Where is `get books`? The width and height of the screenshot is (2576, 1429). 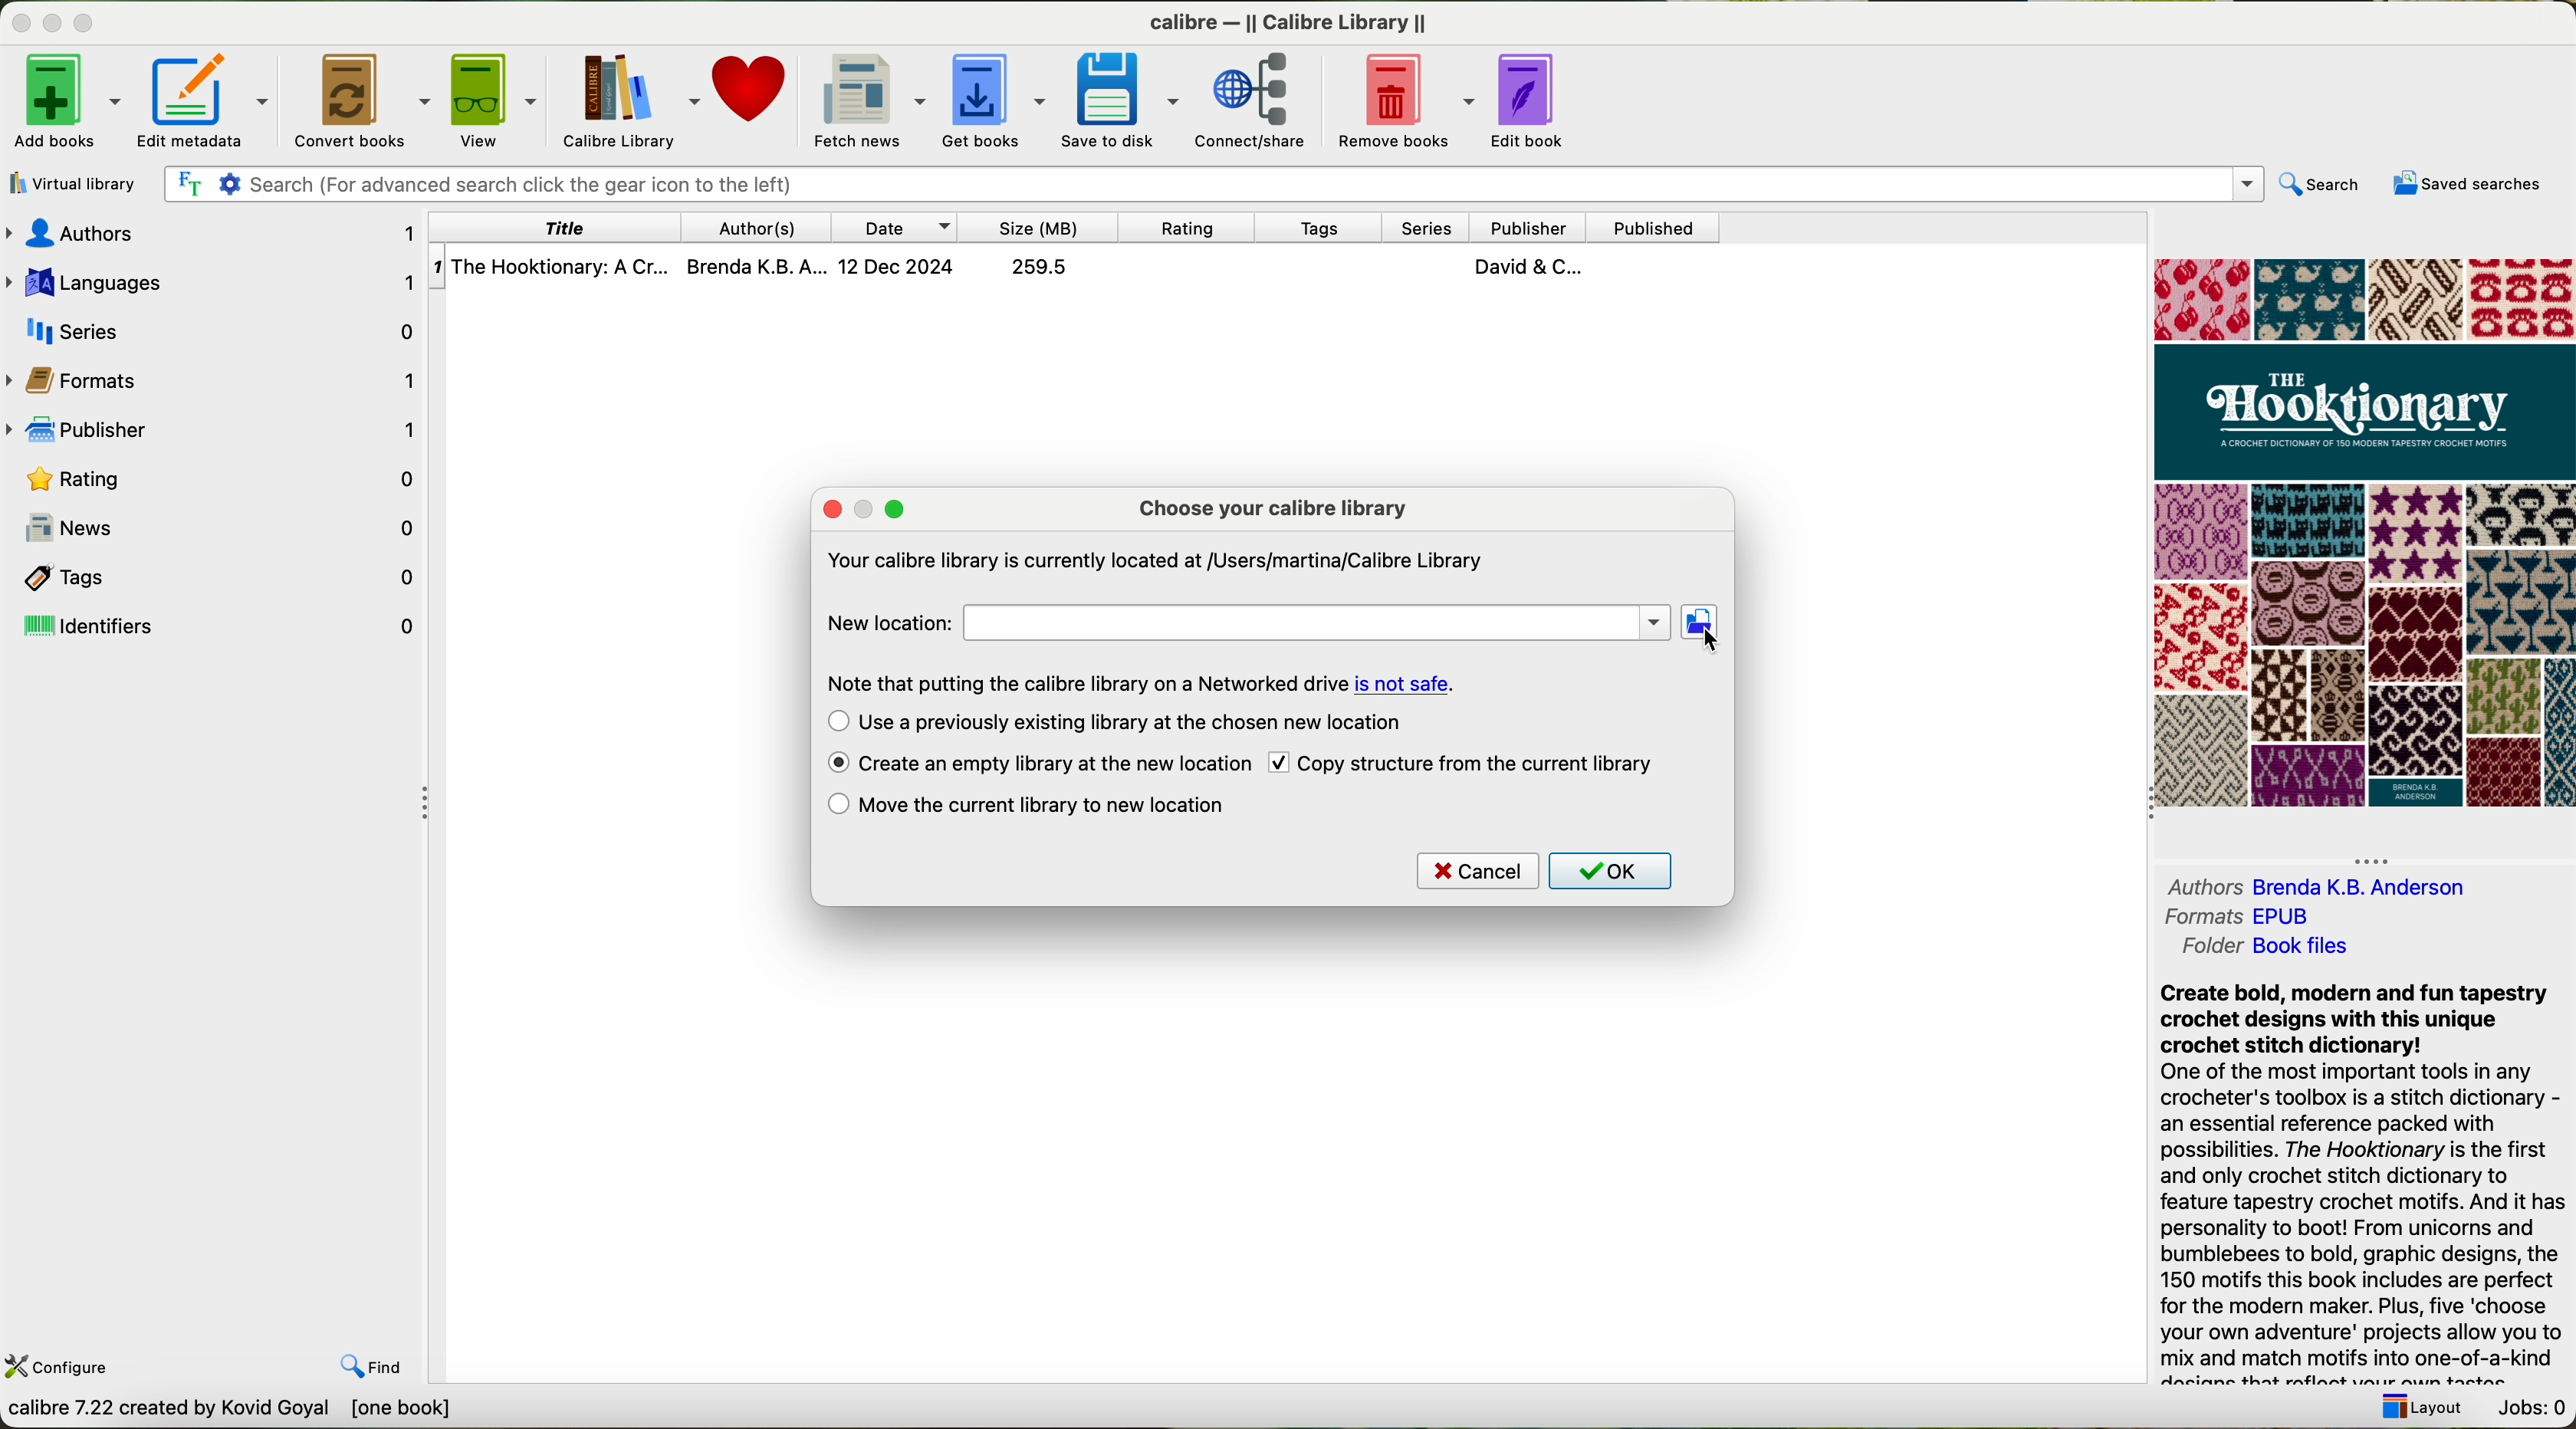 get books is located at coordinates (995, 100).